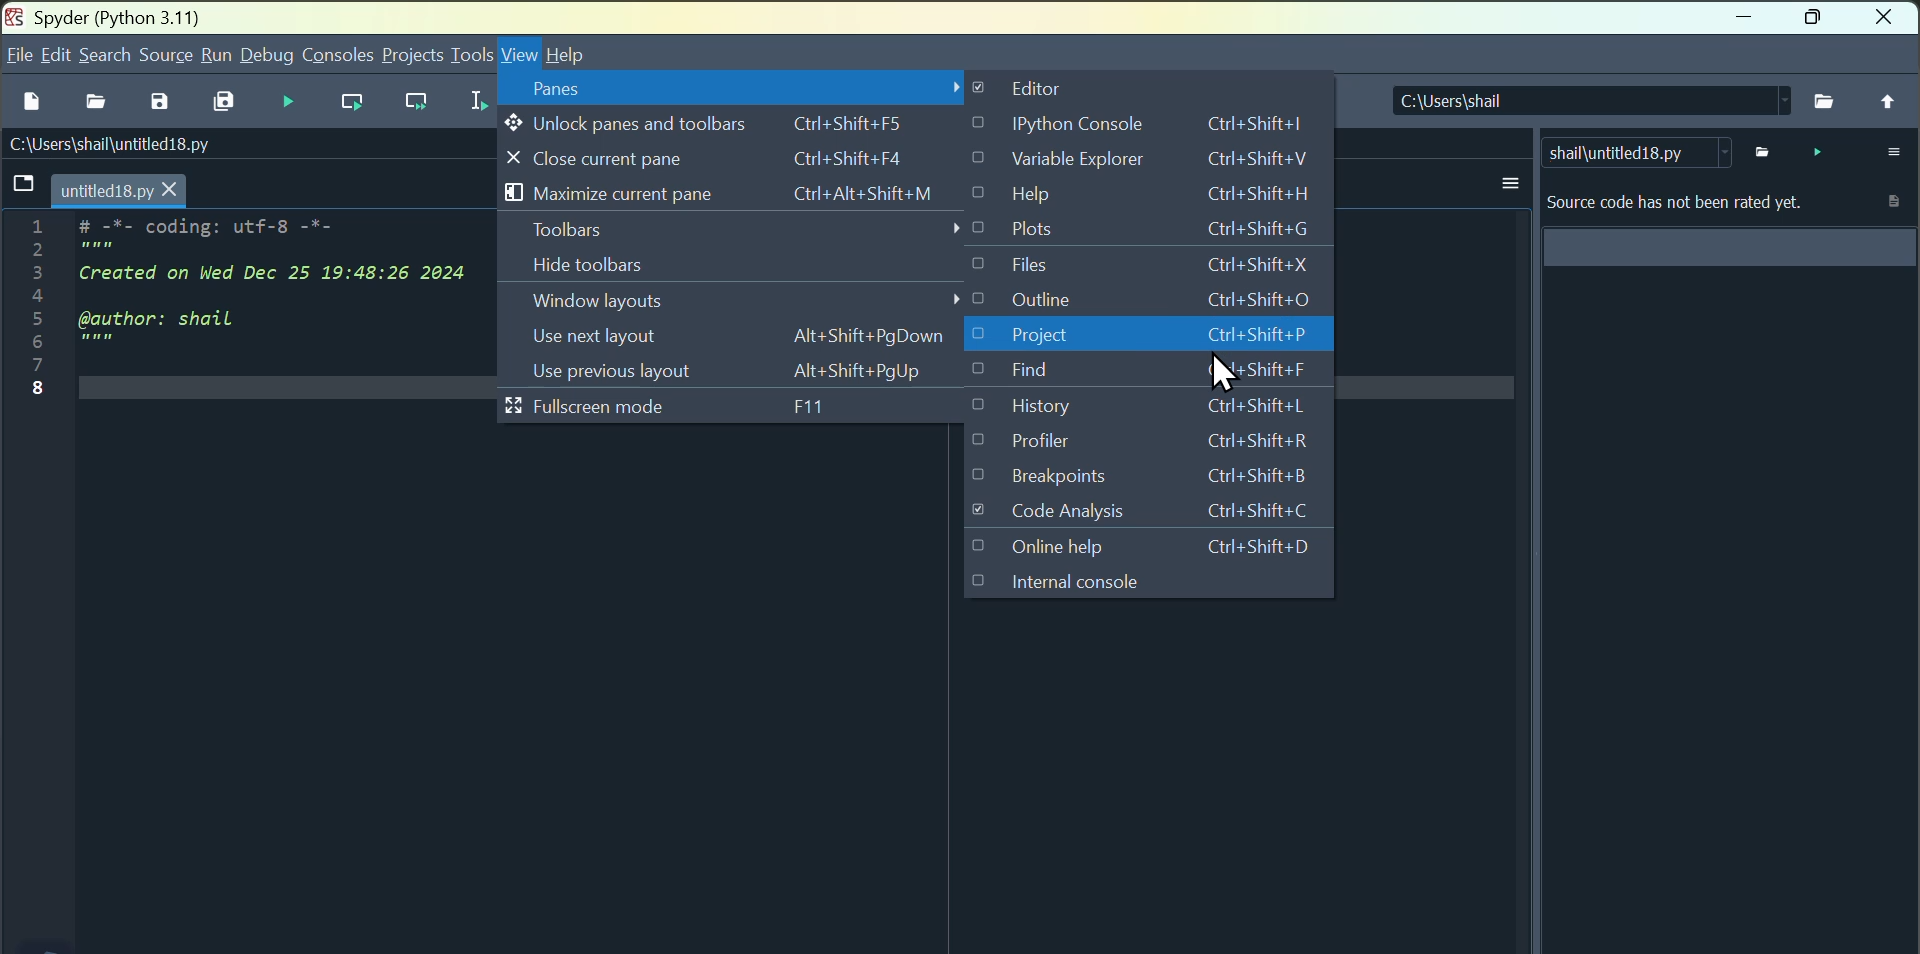 Image resolution: width=1920 pixels, height=954 pixels. I want to click on Full screen mode, so click(688, 408).